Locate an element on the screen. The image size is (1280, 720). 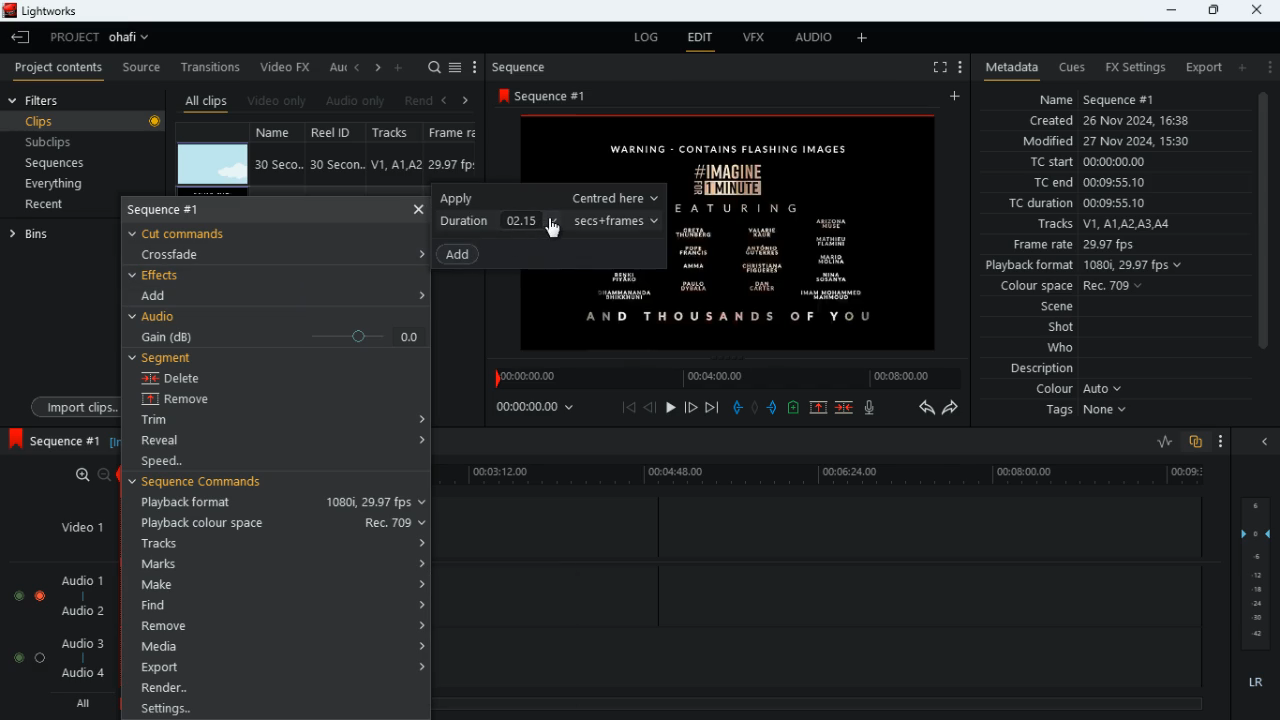
more is located at coordinates (1268, 66).